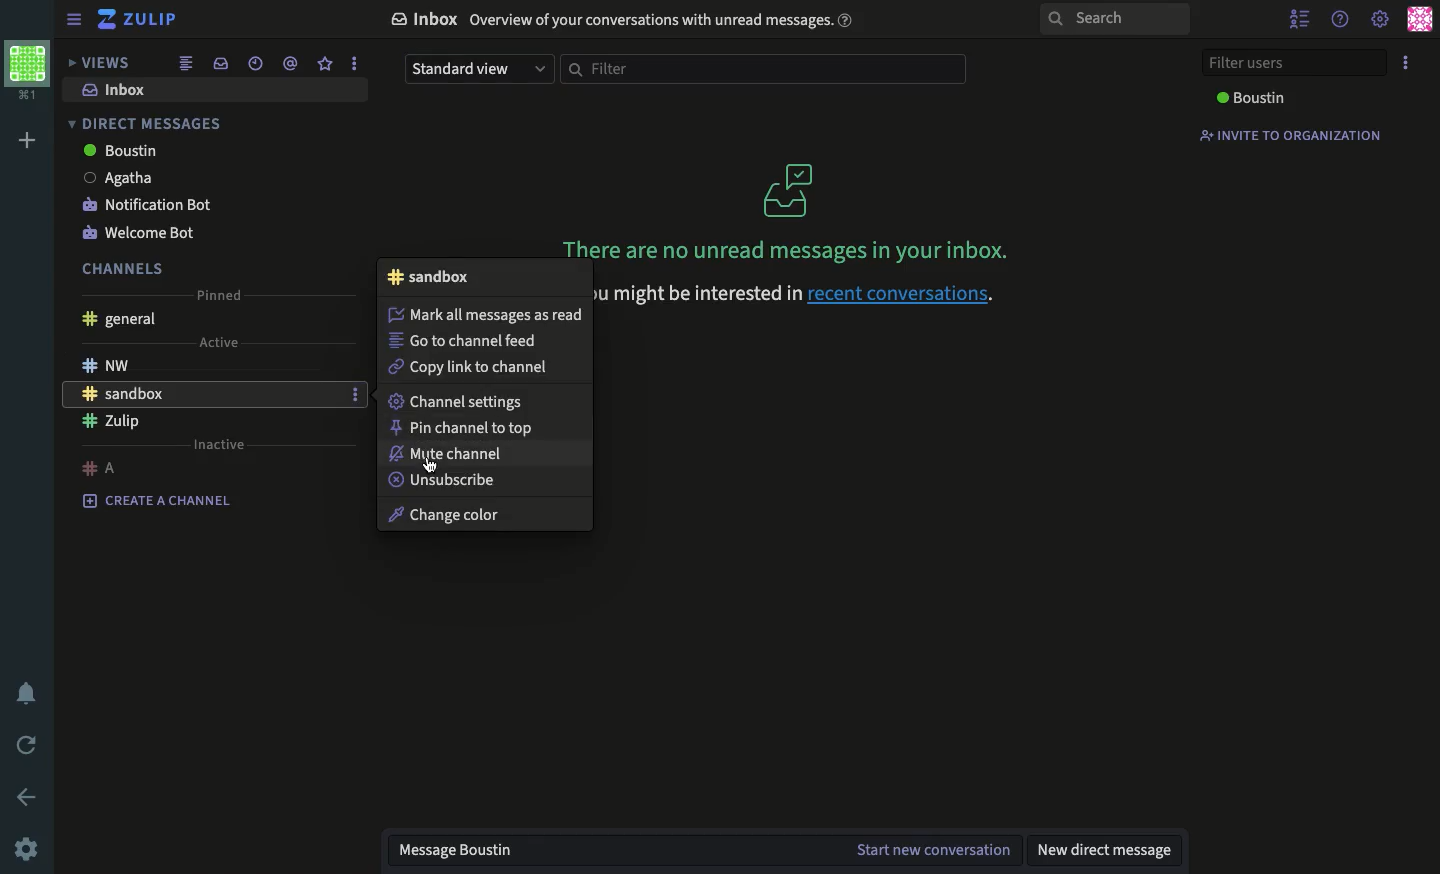 The width and height of the screenshot is (1440, 874). I want to click on unsubscribe, so click(441, 480).